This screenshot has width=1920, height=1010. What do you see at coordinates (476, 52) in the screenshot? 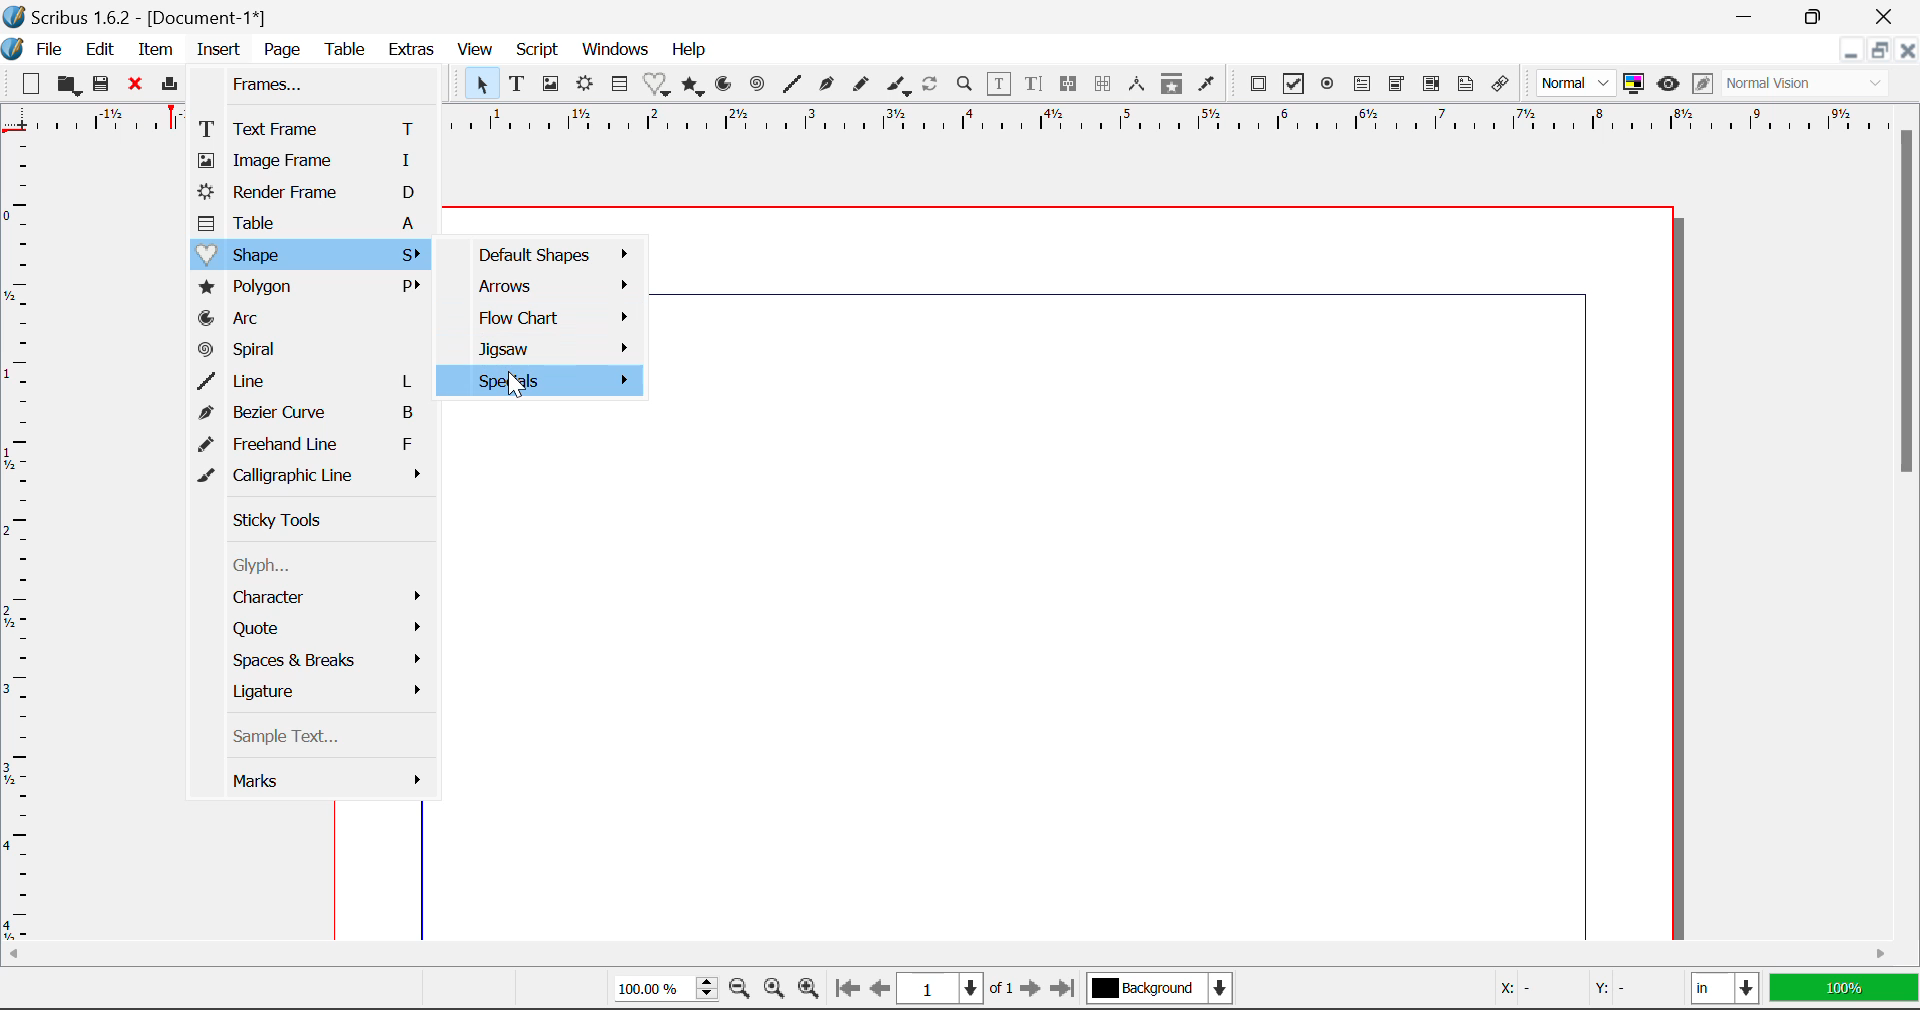
I see `View` at bounding box center [476, 52].